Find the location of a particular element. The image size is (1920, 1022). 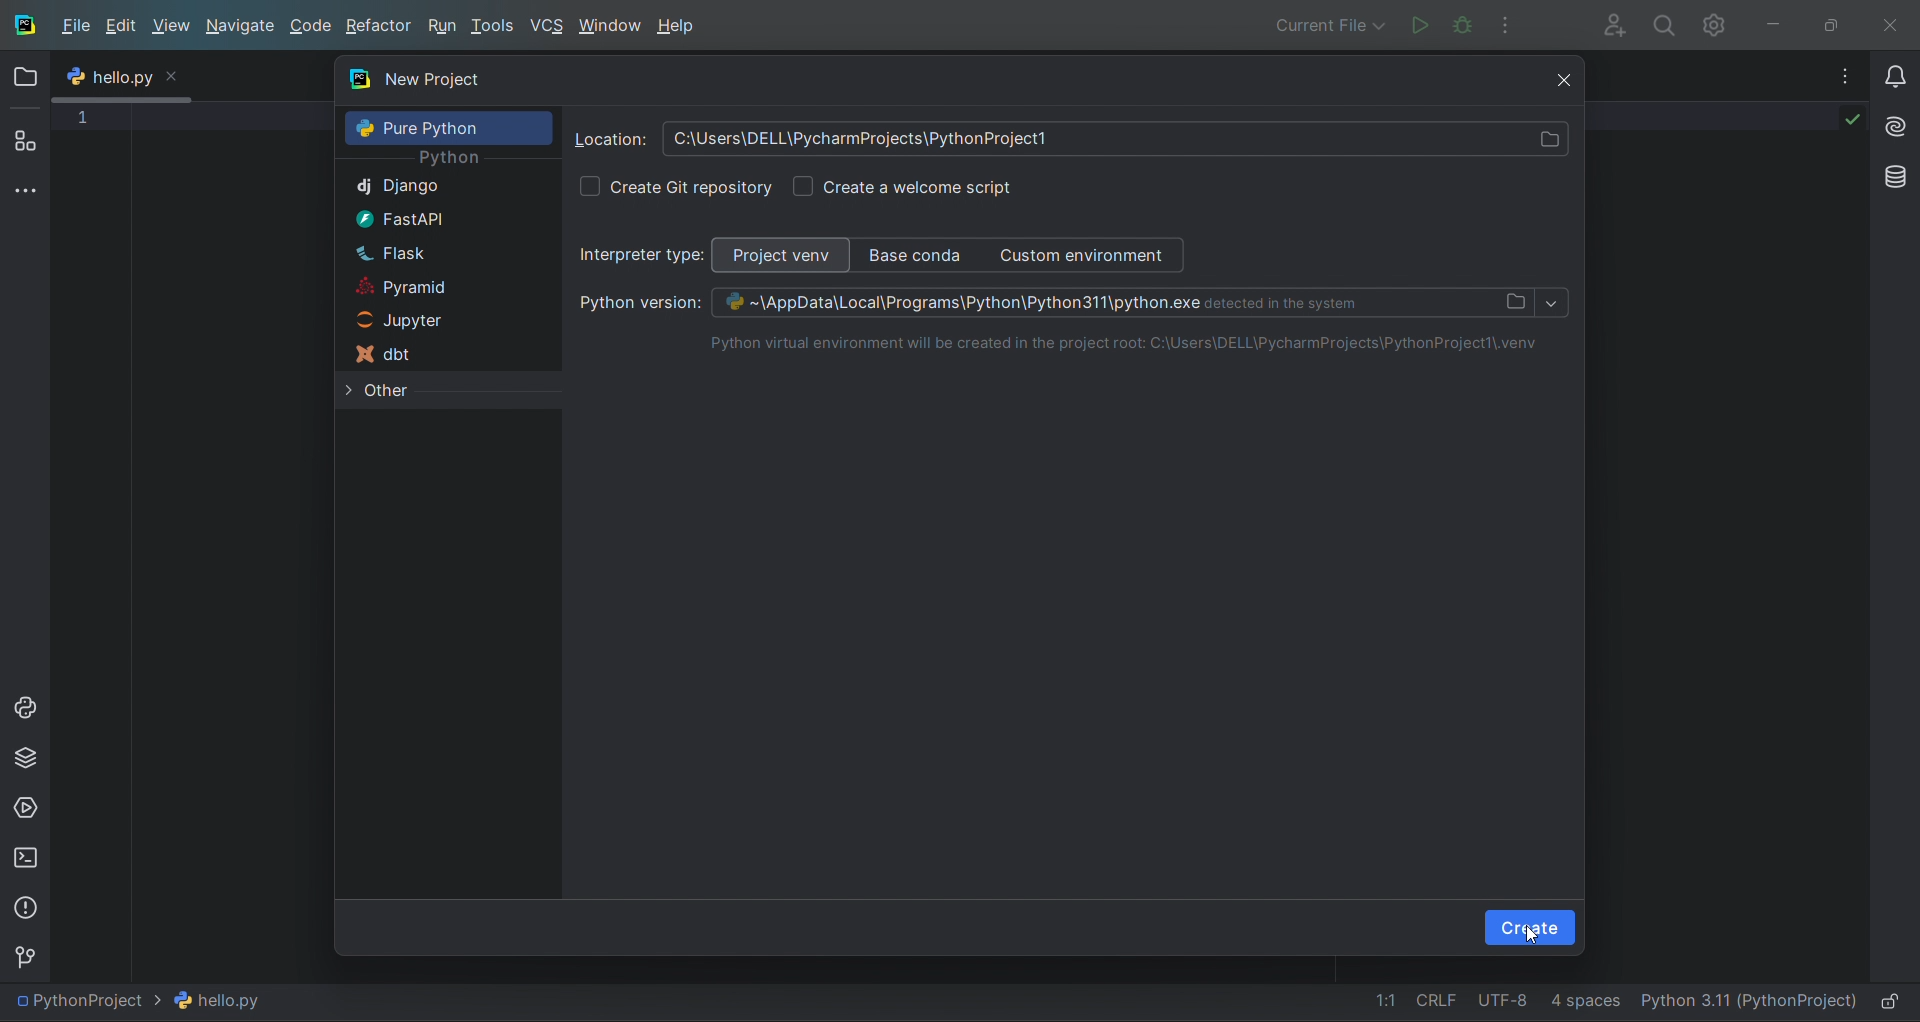

debug/run options is located at coordinates (1326, 23).